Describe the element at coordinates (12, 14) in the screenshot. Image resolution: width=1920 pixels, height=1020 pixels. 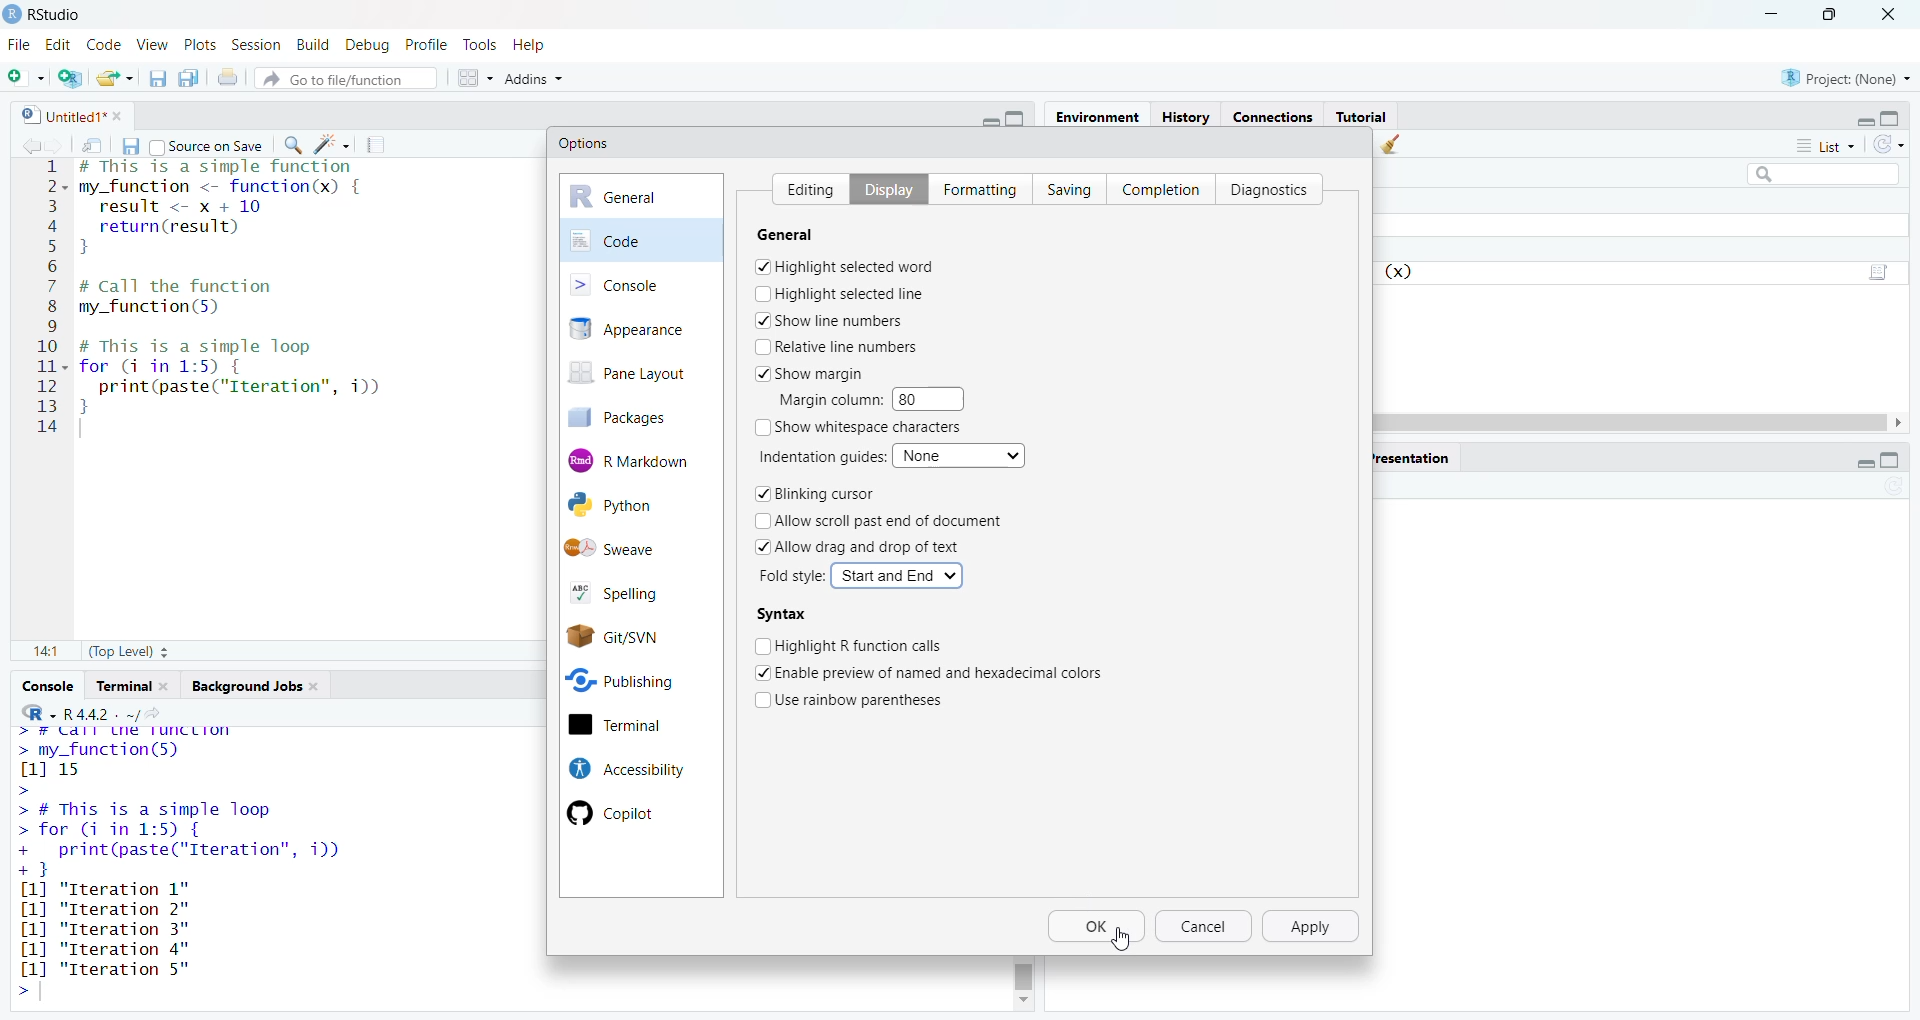
I see `logo` at that location.